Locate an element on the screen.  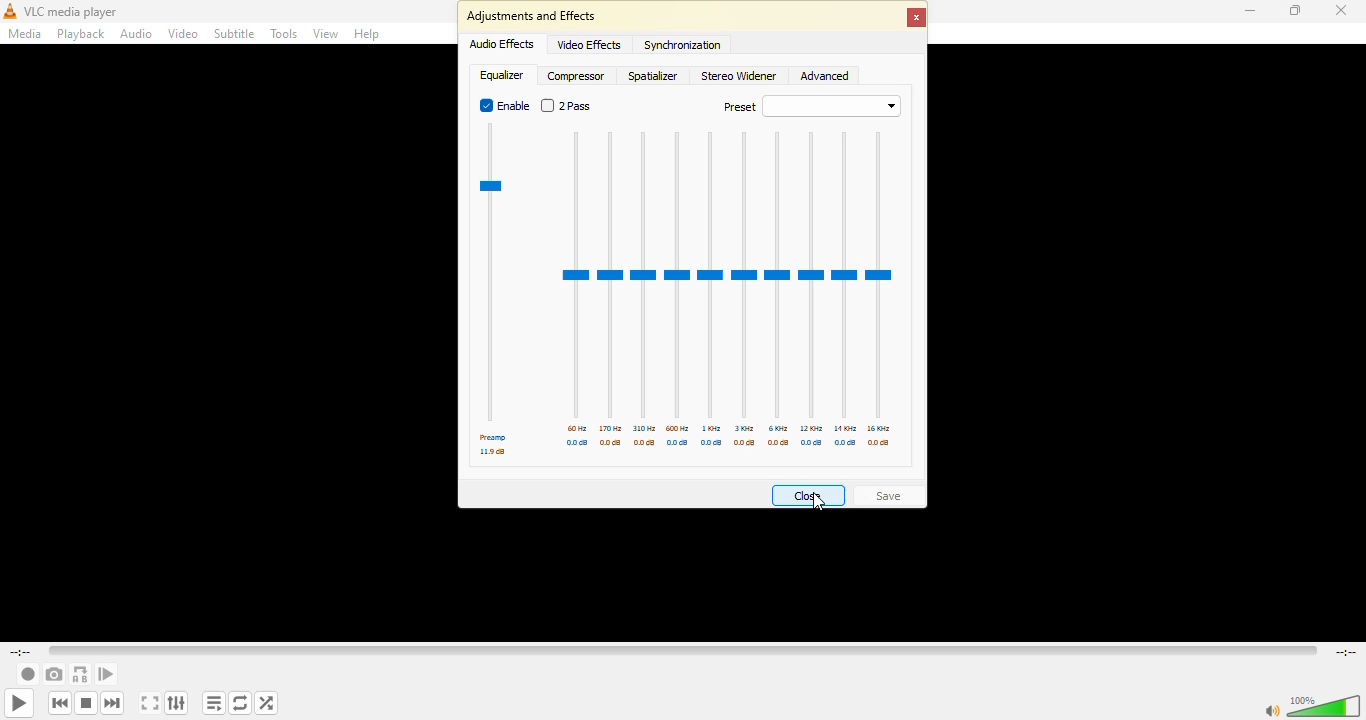
2 pass is located at coordinates (568, 107).